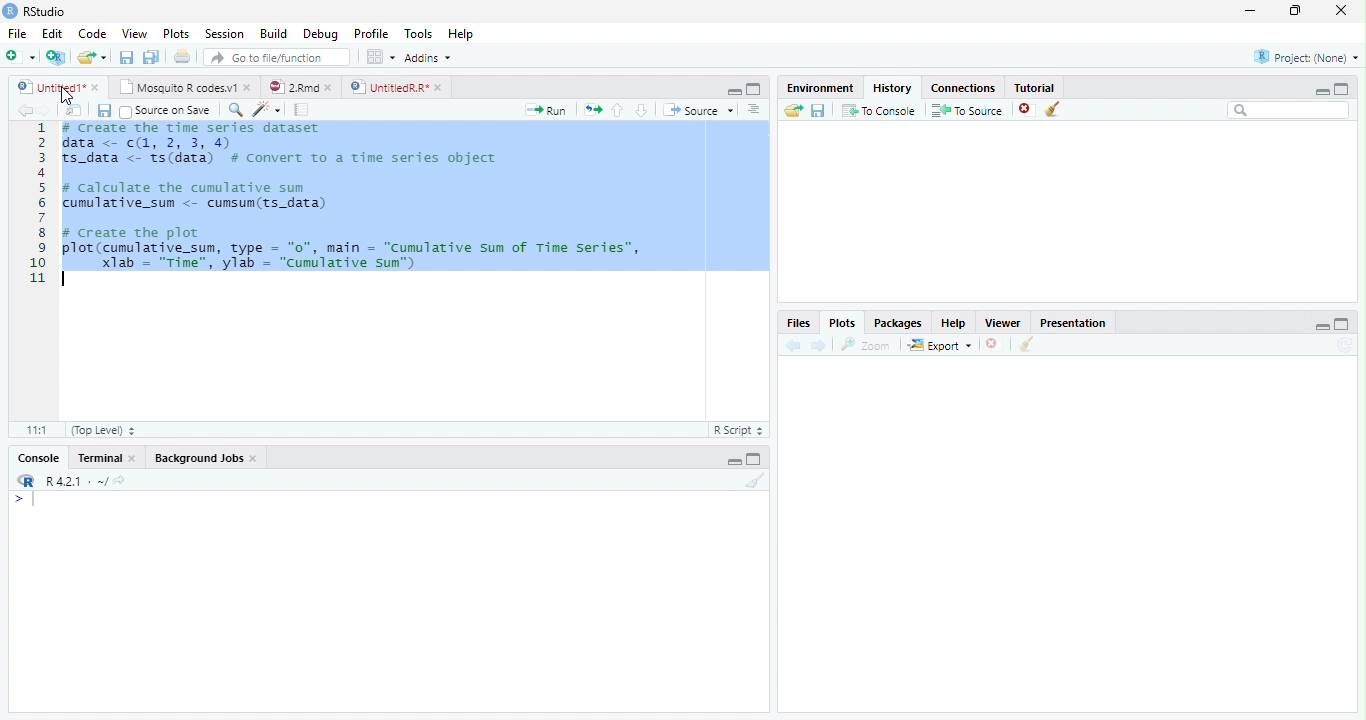  What do you see at coordinates (741, 430) in the screenshot?
I see `R script` at bounding box center [741, 430].